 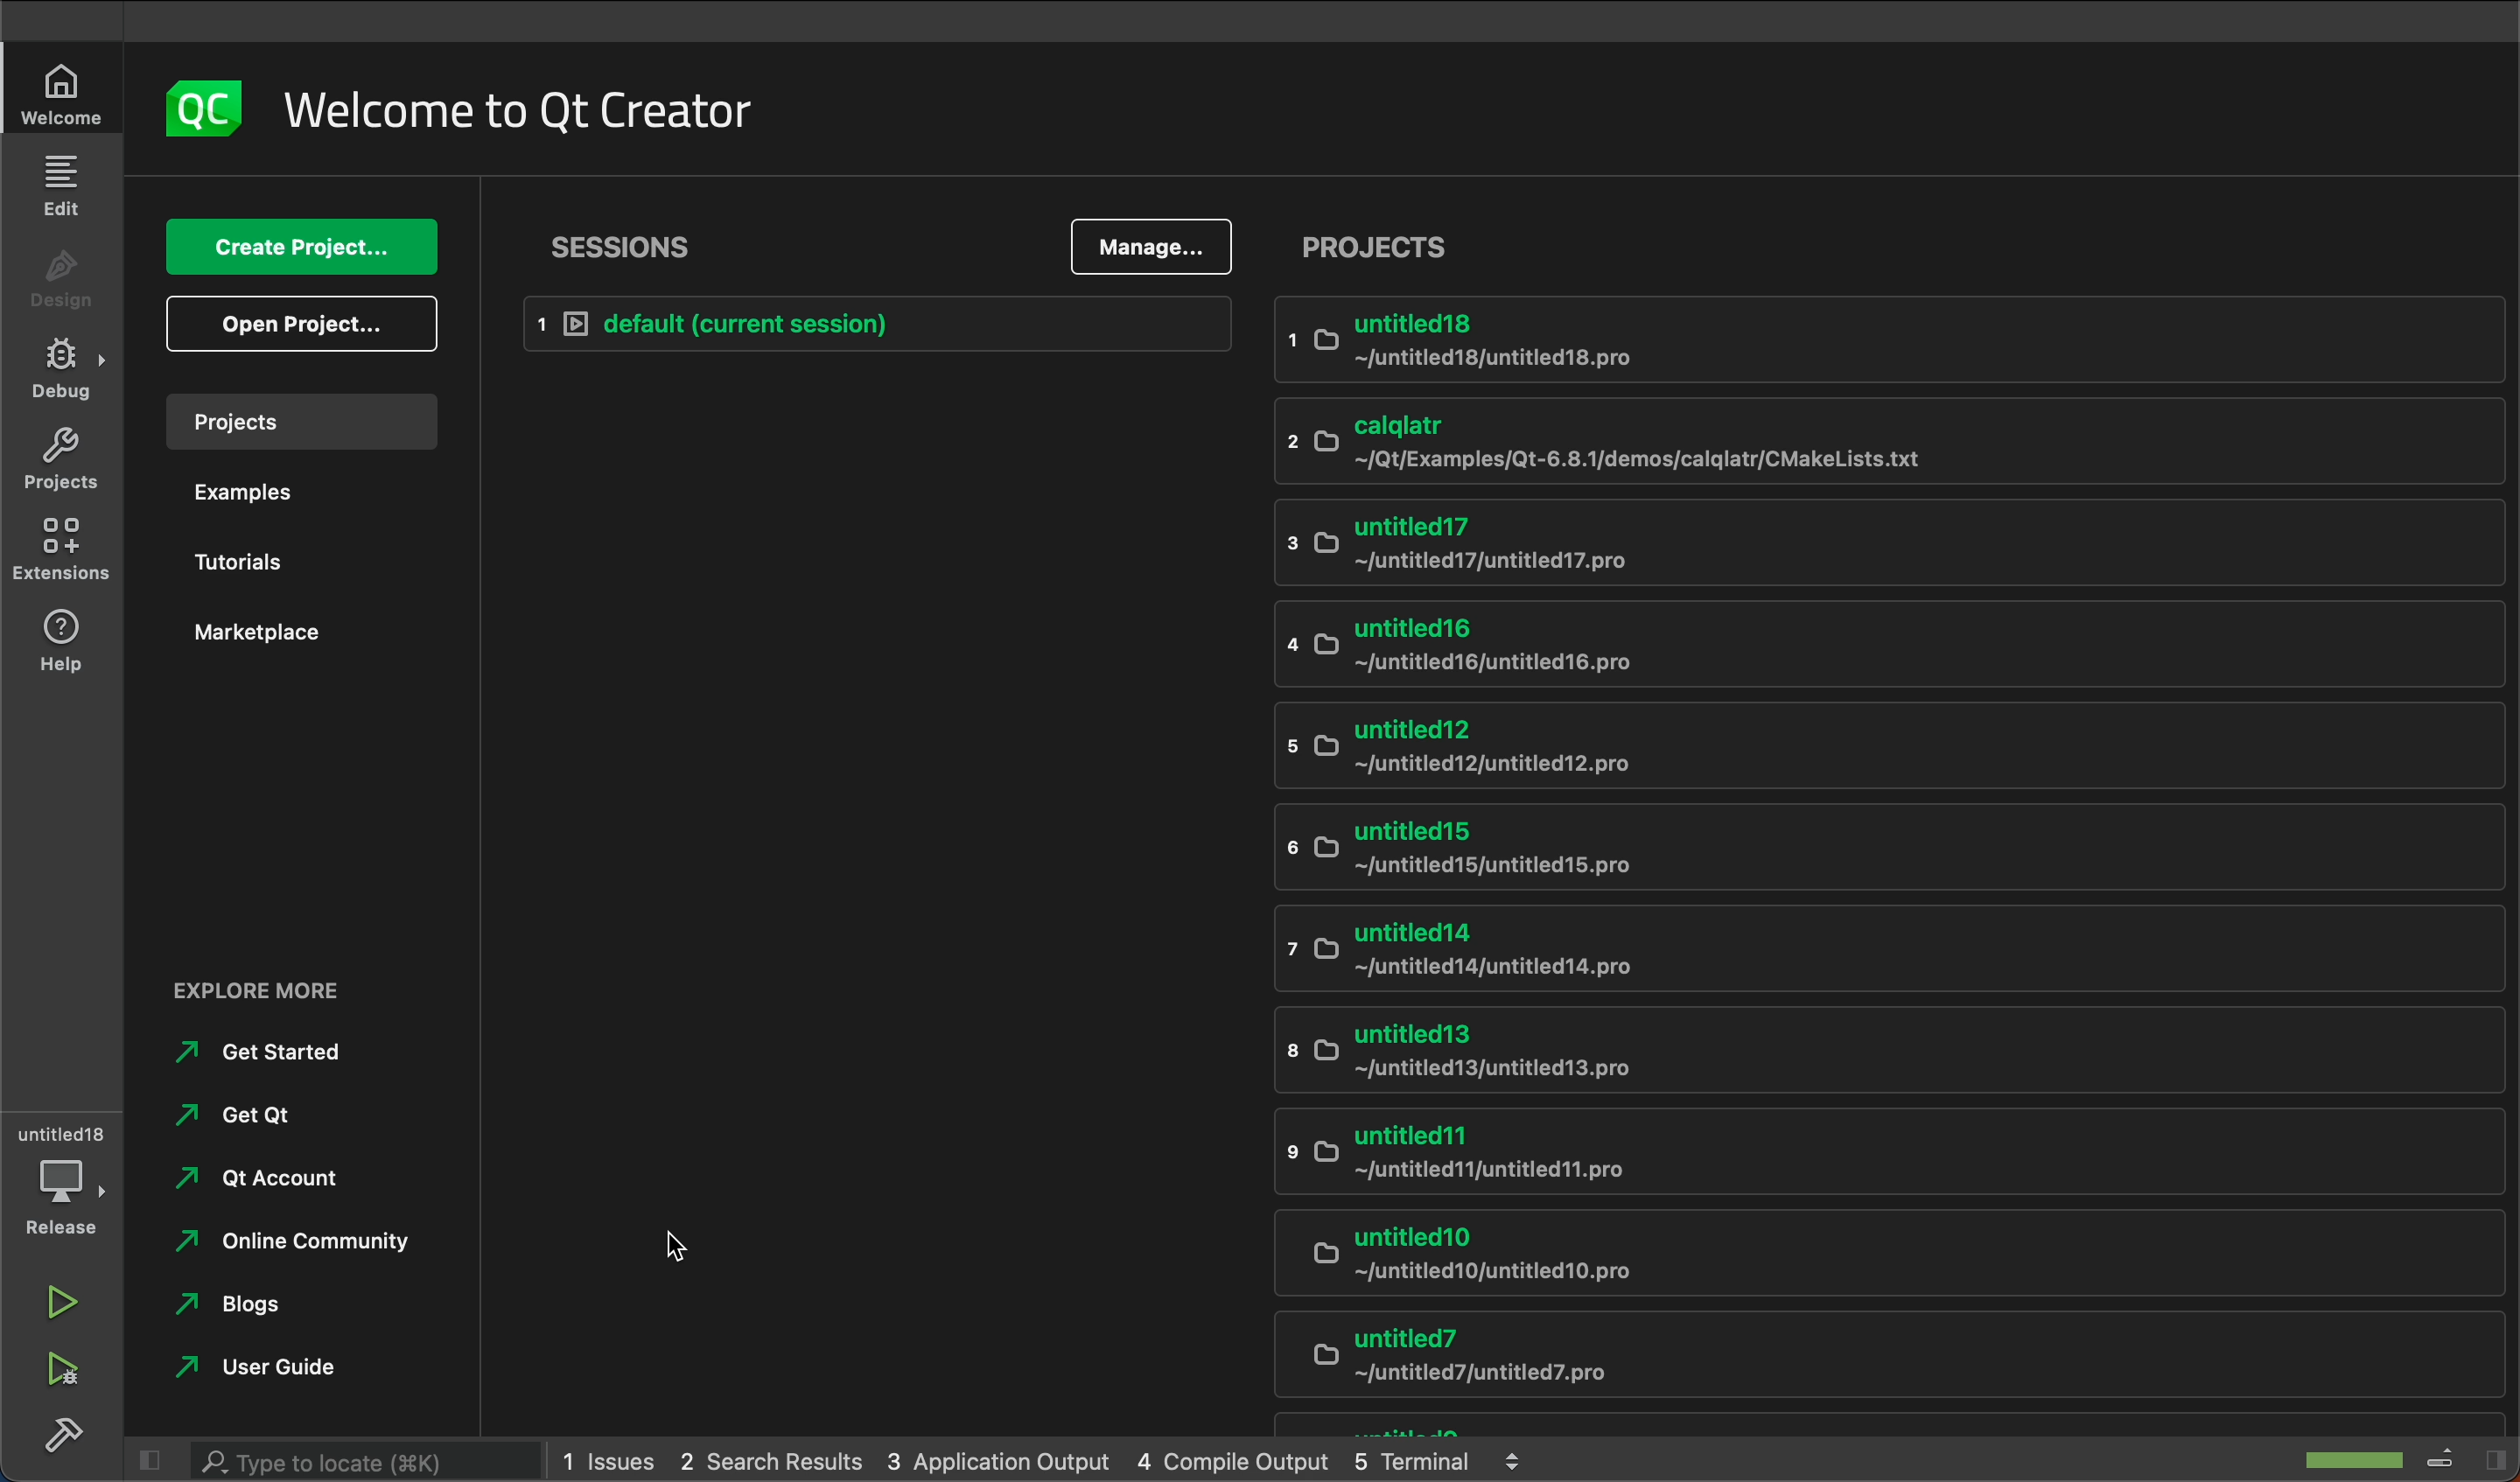 I want to click on untitled18, so click(x=1754, y=346).